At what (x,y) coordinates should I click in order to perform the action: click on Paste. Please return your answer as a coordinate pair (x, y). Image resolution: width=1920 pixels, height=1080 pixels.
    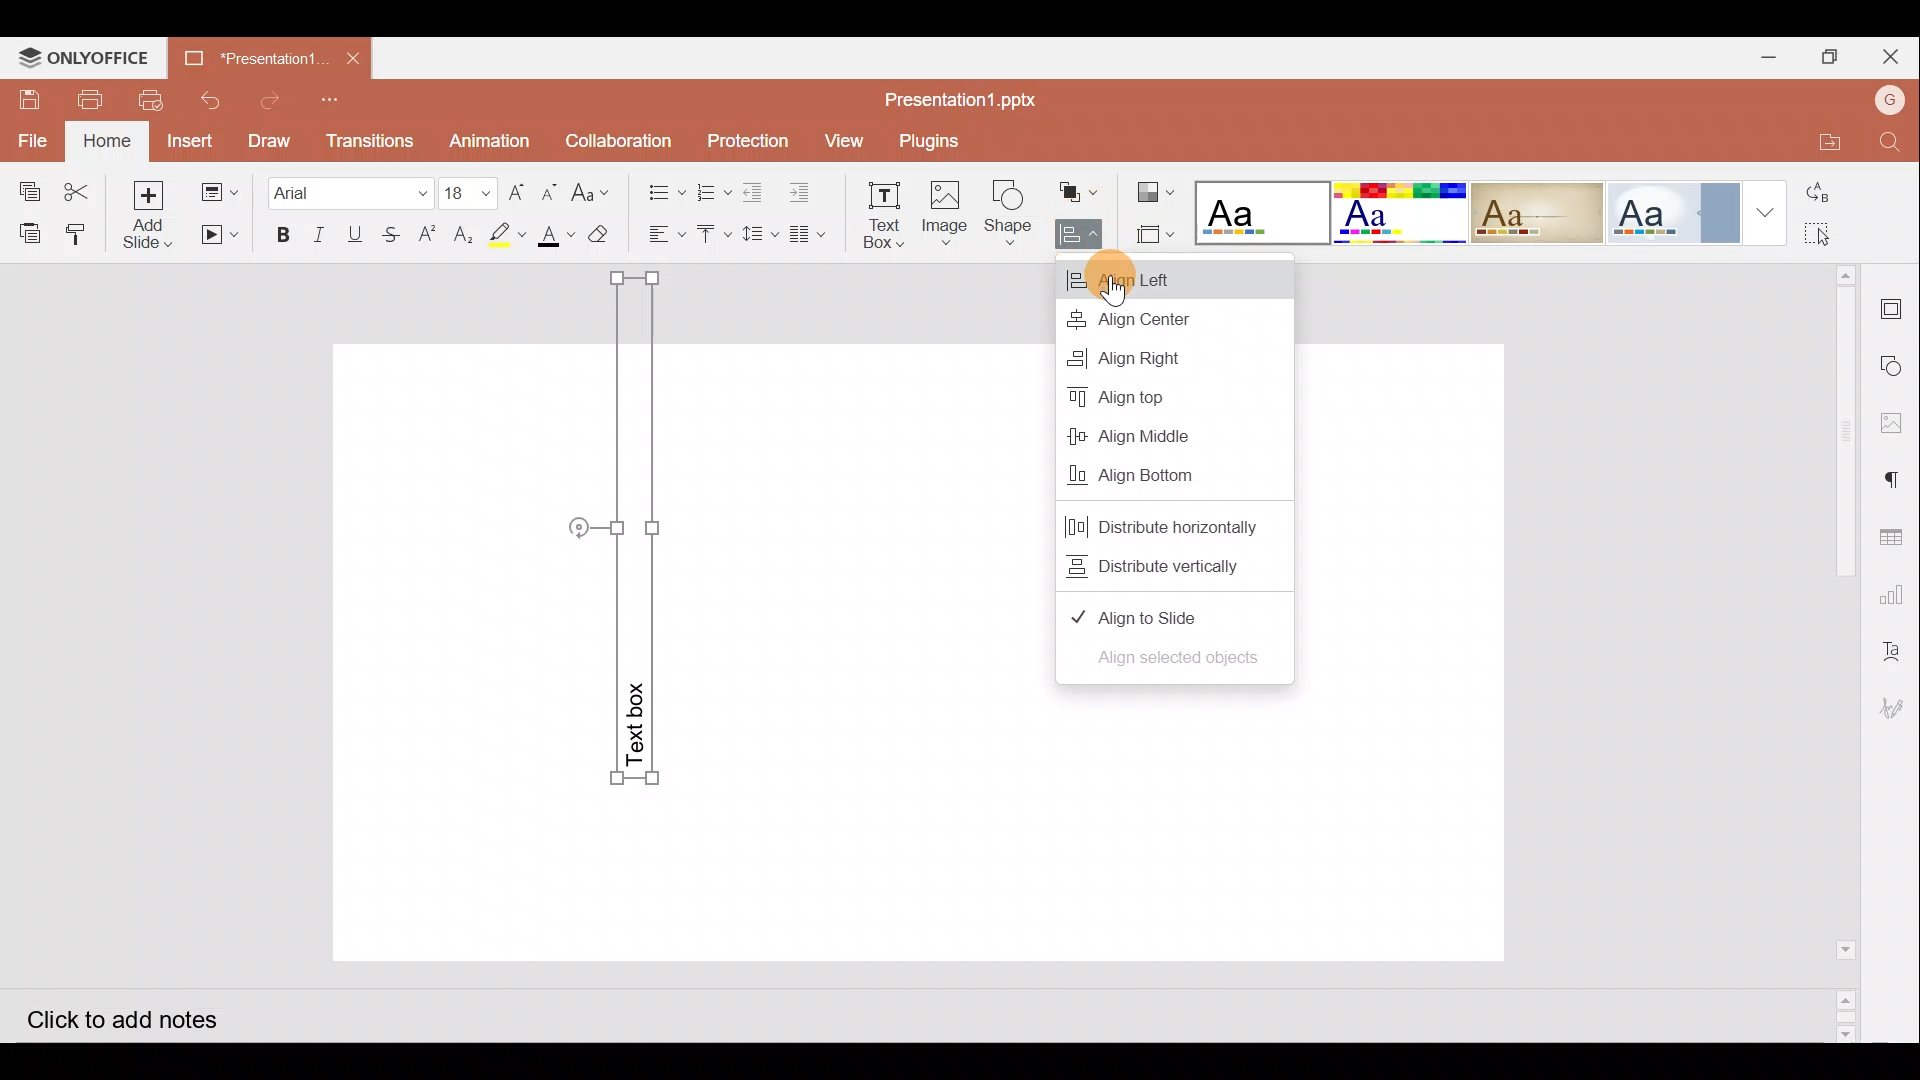
    Looking at the image, I should click on (26, 231).